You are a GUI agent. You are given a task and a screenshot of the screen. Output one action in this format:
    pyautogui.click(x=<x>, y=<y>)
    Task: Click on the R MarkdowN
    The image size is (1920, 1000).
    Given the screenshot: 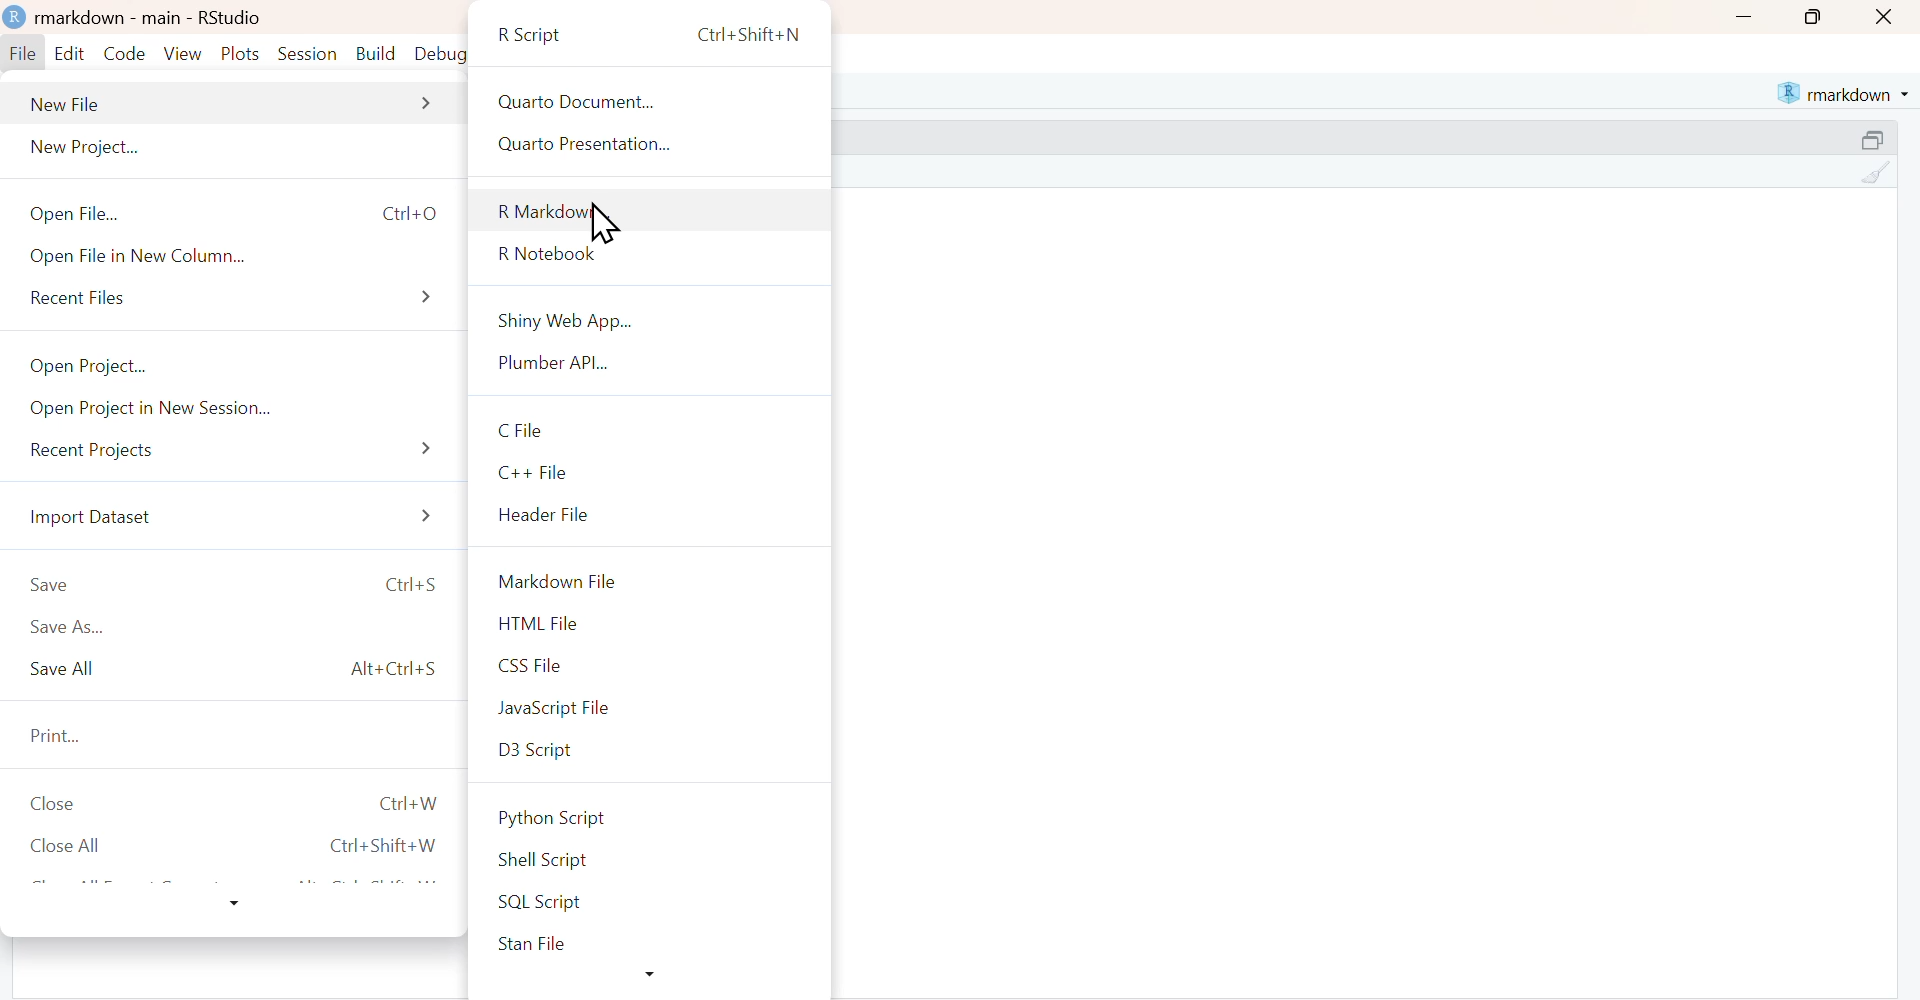 What is the action you would take?
    pyautogui.click(x=658, y=210)
    